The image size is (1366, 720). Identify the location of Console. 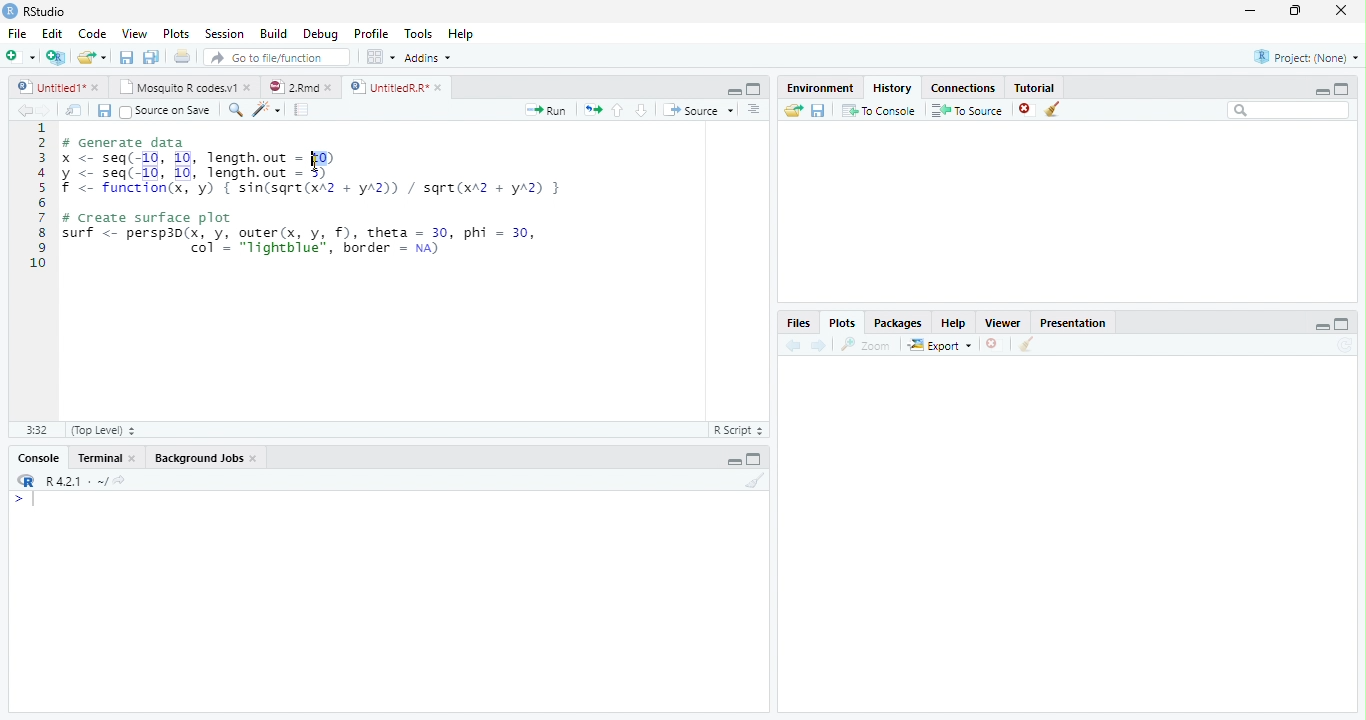
(39, 458).